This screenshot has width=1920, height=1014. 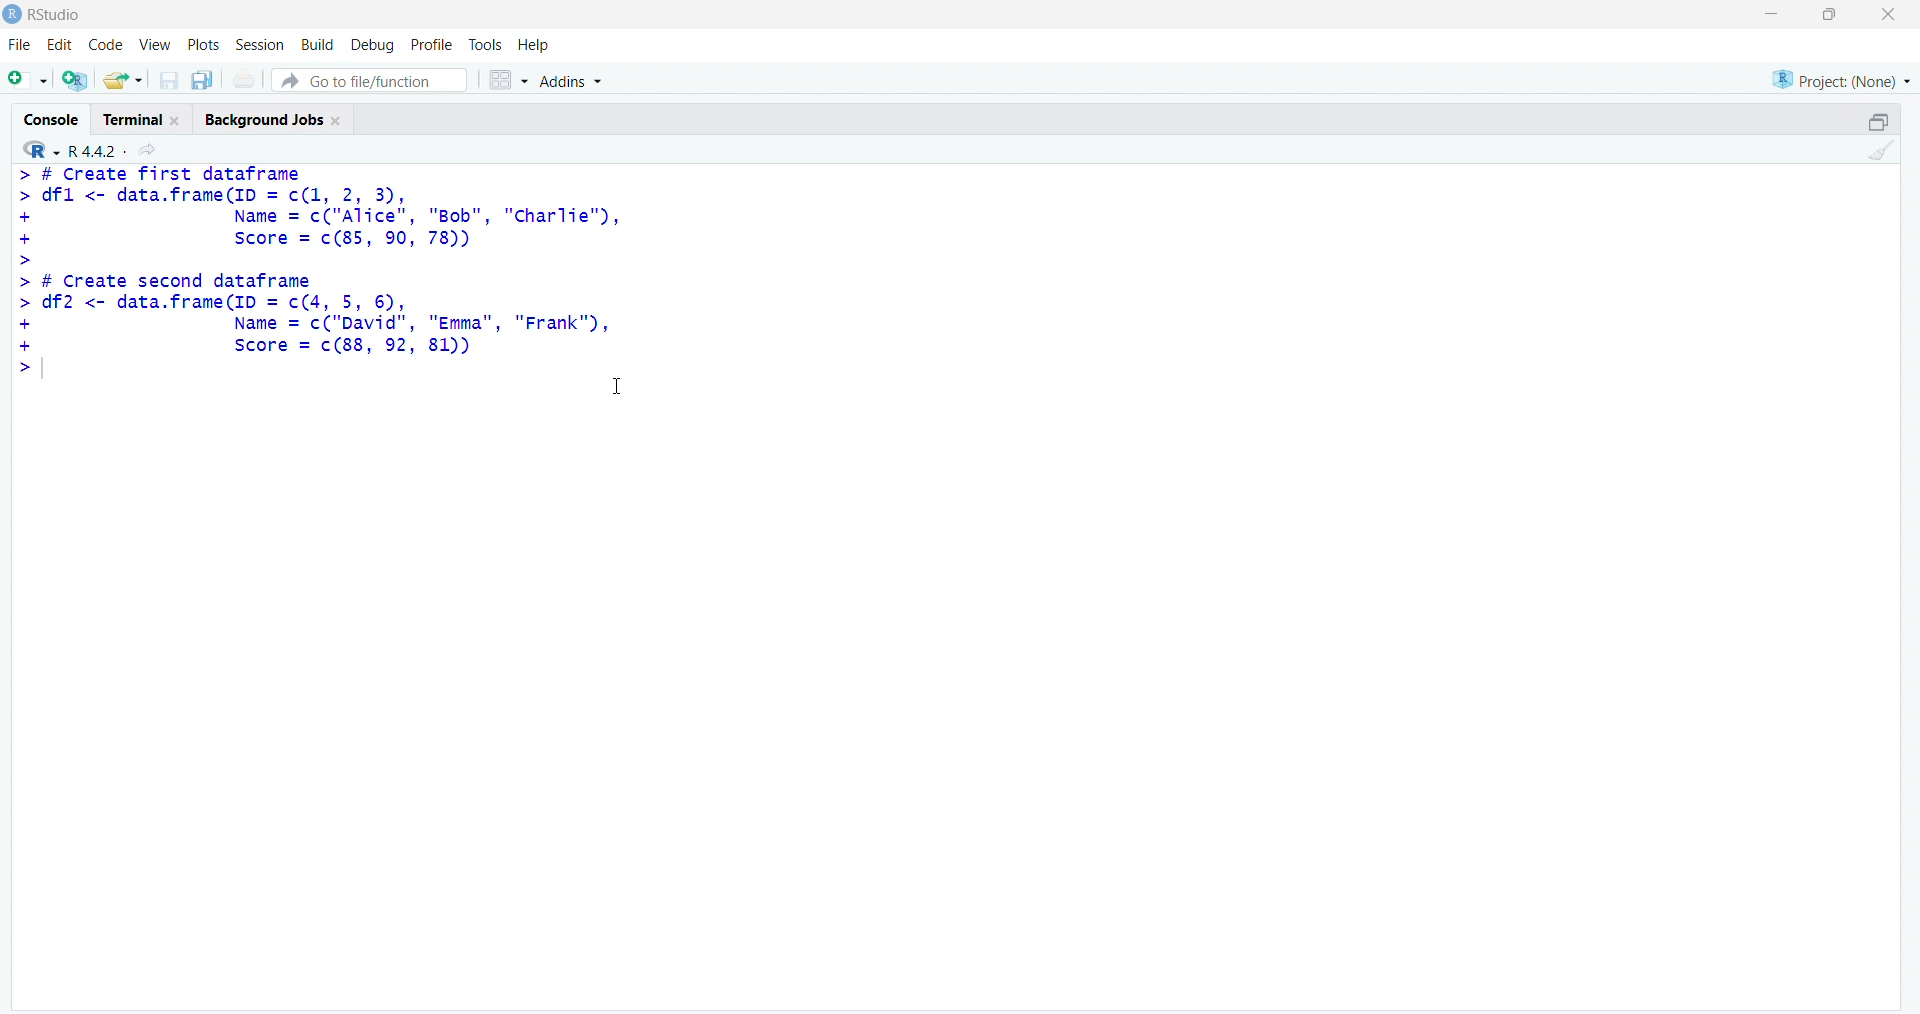 I want to click on Edit, so click(x=64, y=43).